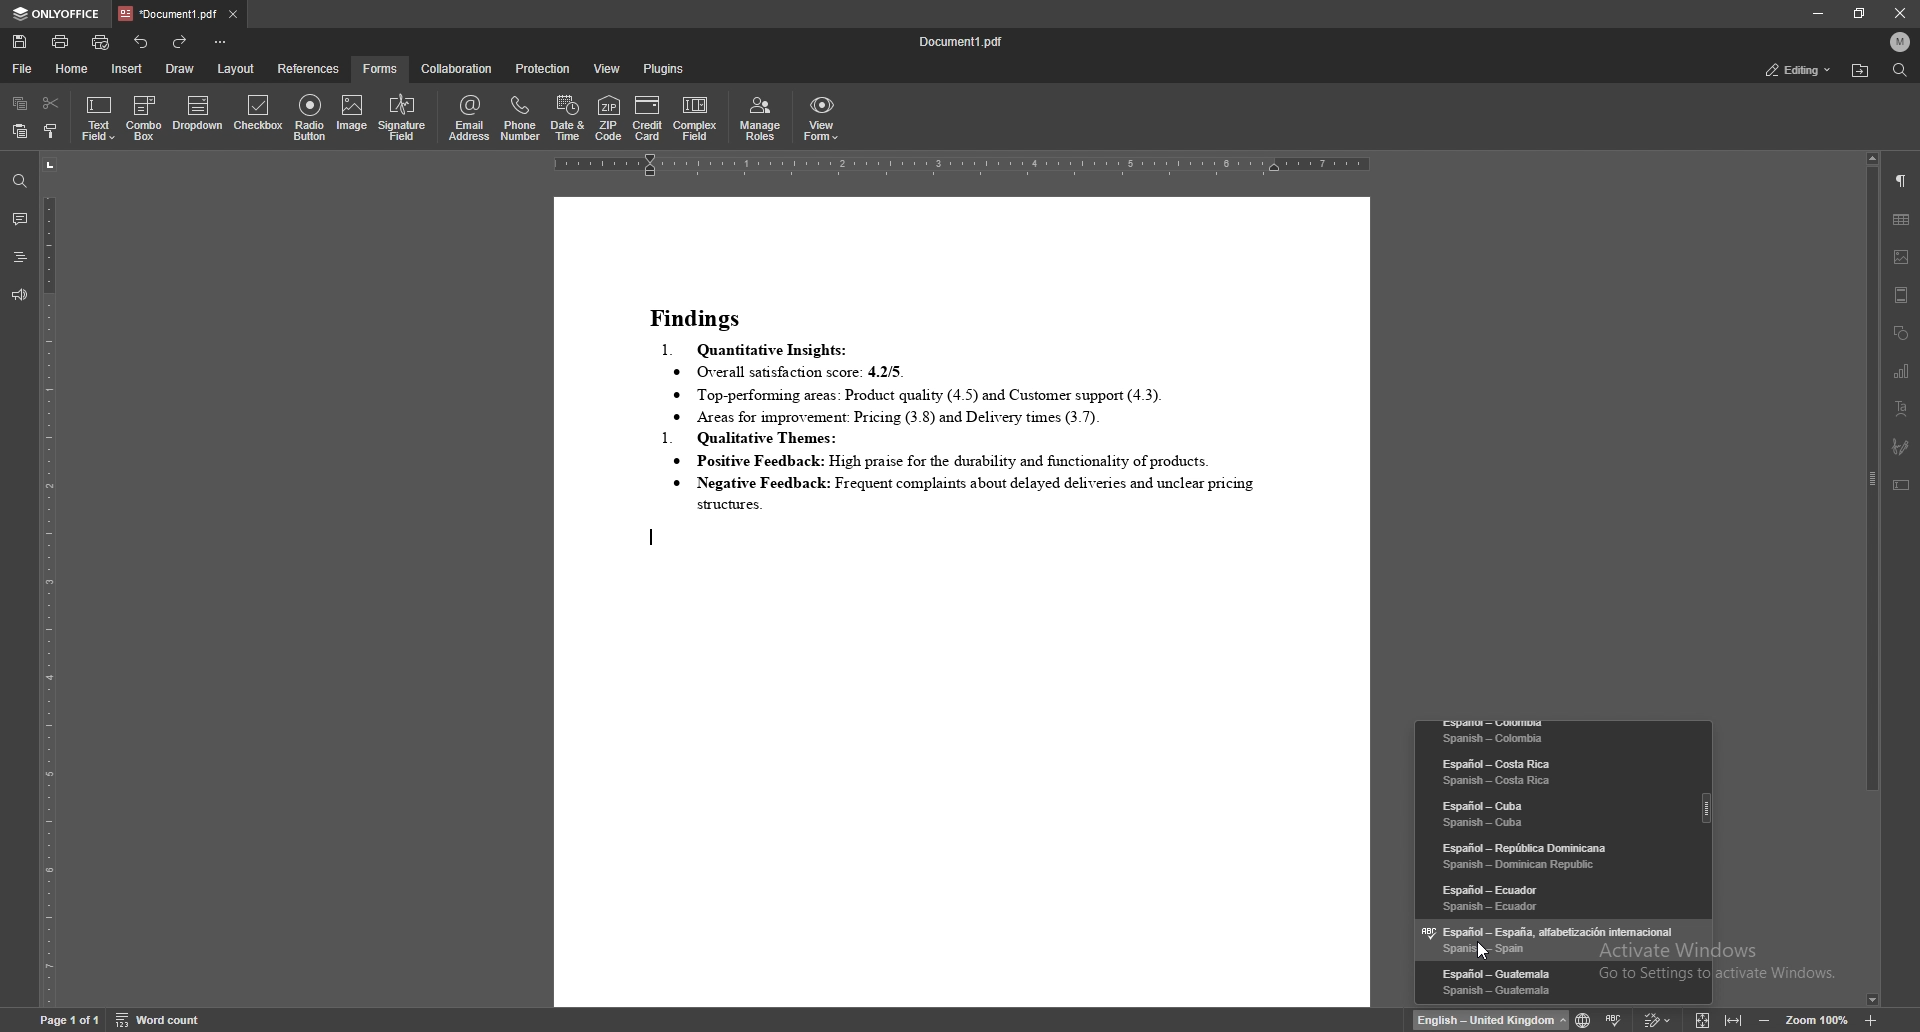  Describe the element at coordinates (1483, 951) in the screenshot. I see `cursor` at that location.